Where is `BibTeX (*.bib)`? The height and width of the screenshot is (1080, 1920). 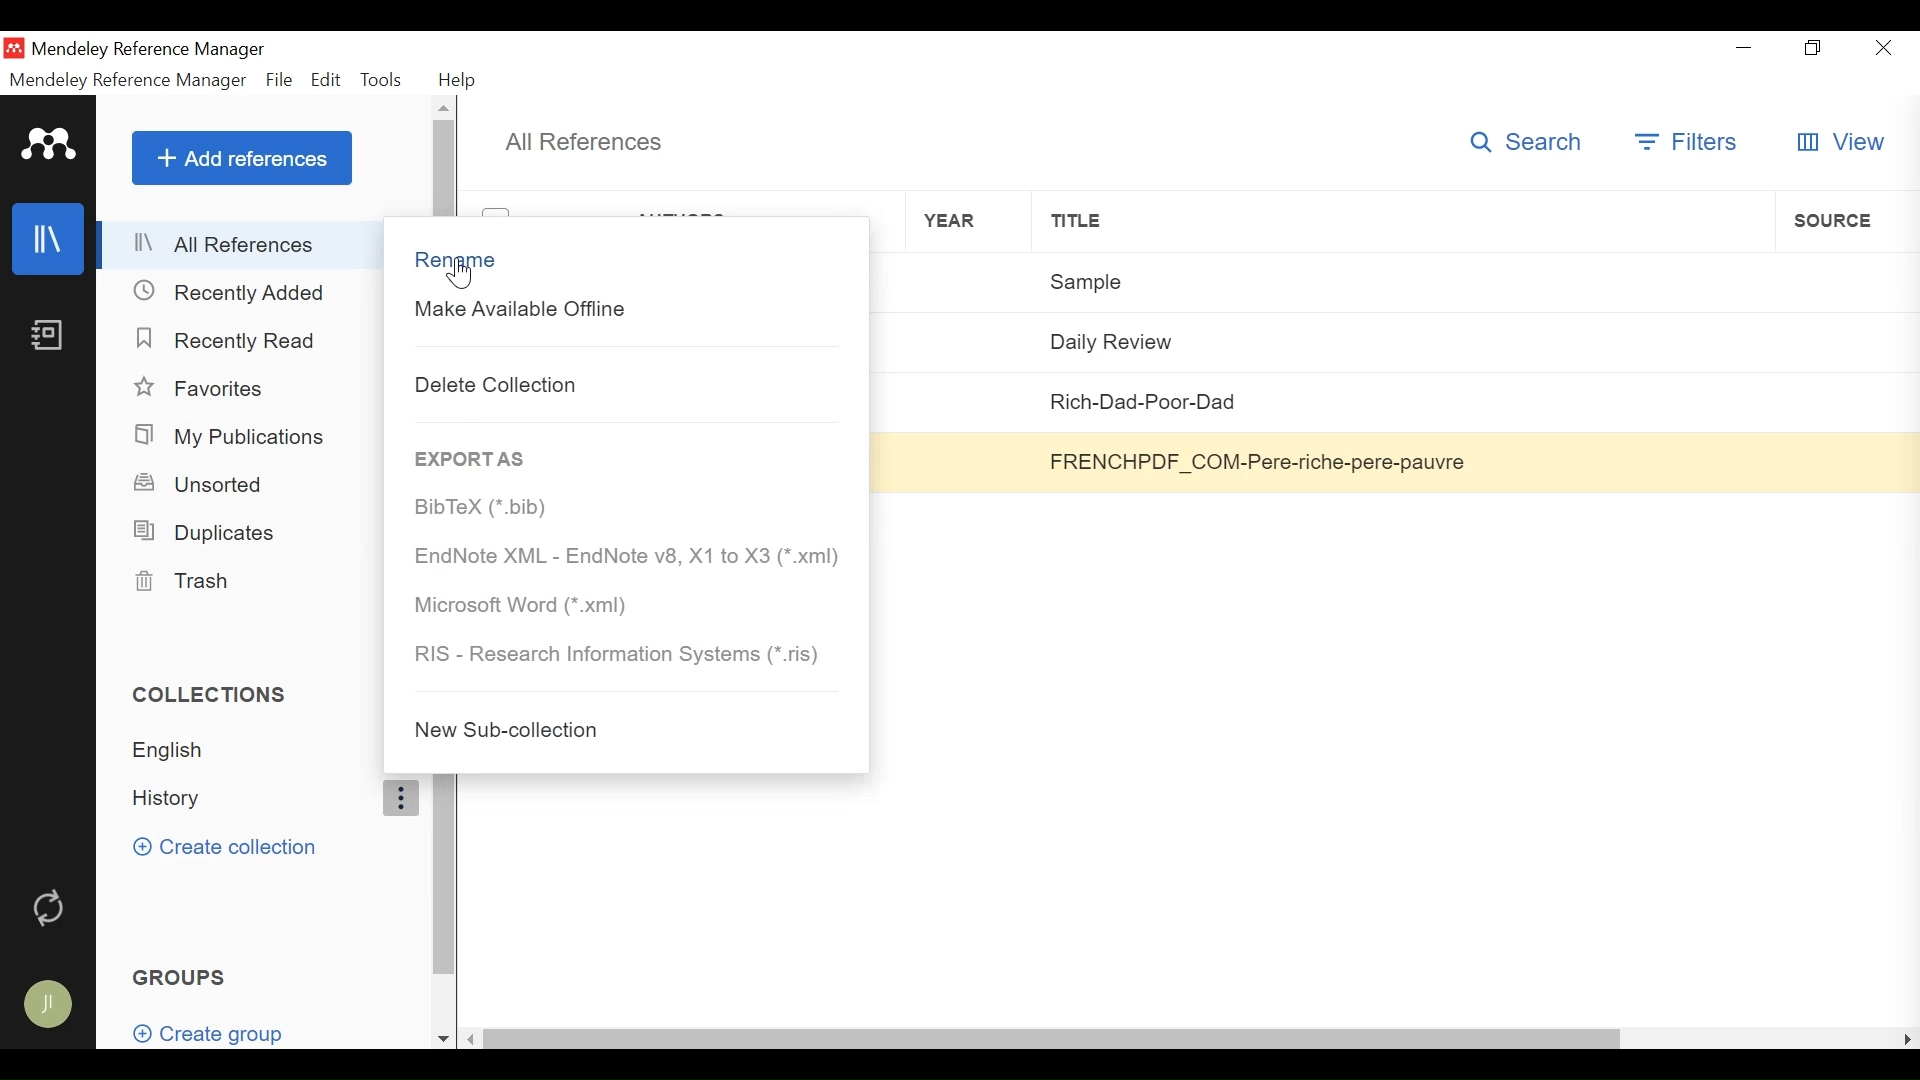 BibTeX (*.bib) is located at coordinates (623, 508).